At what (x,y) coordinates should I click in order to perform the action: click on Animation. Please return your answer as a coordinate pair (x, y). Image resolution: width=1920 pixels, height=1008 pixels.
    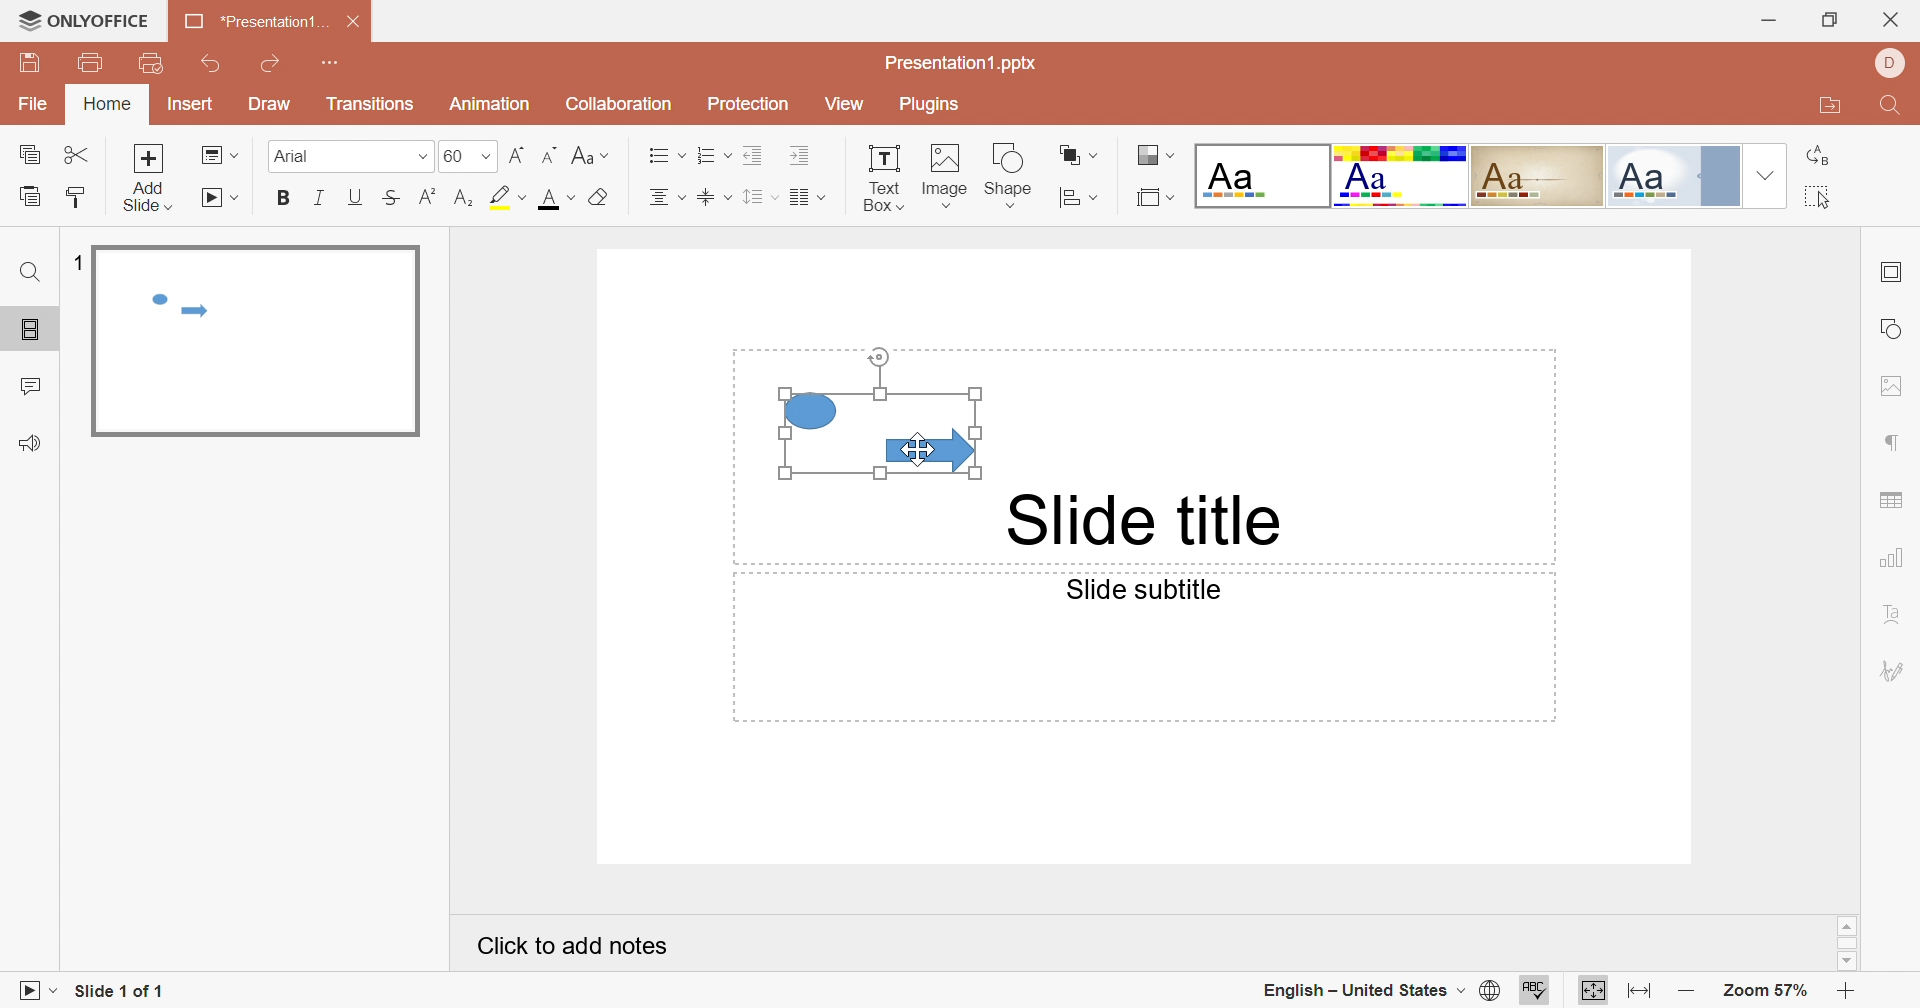
    Looking at the image, I should click on (491, 105).